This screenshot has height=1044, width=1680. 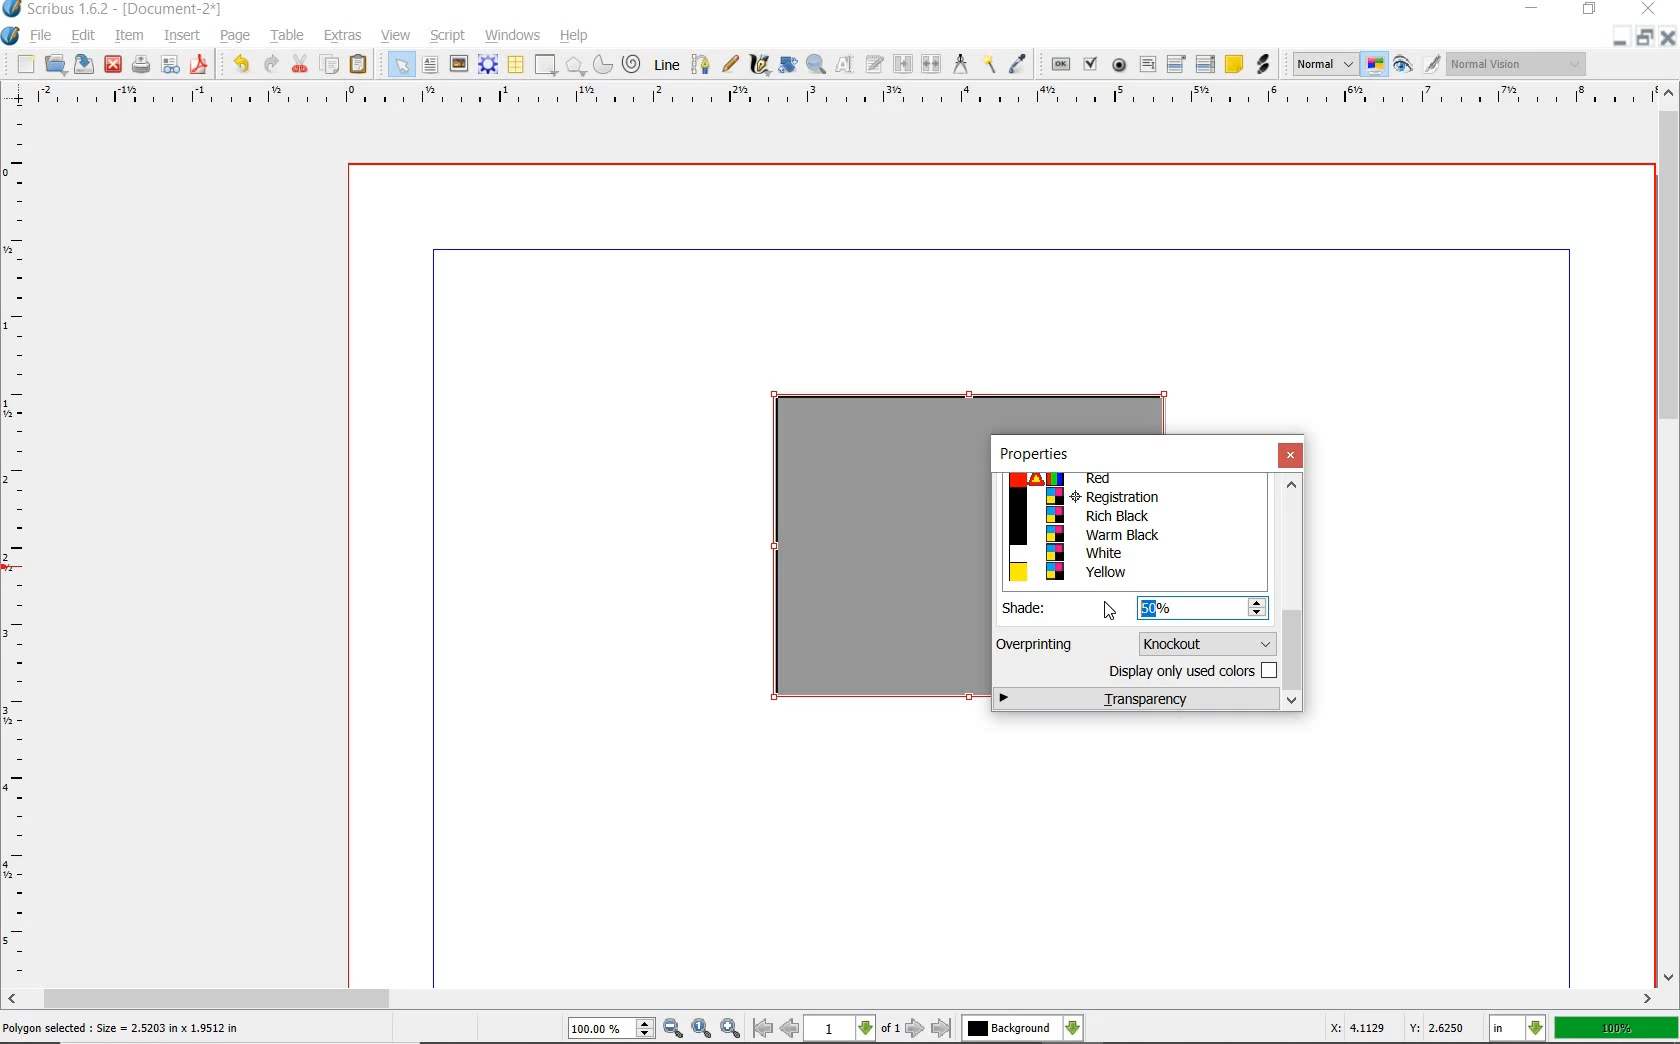 What do you see at coordinates (1292, 456) in the screenshot?
I see `close` at bounding box center [1292, 456].